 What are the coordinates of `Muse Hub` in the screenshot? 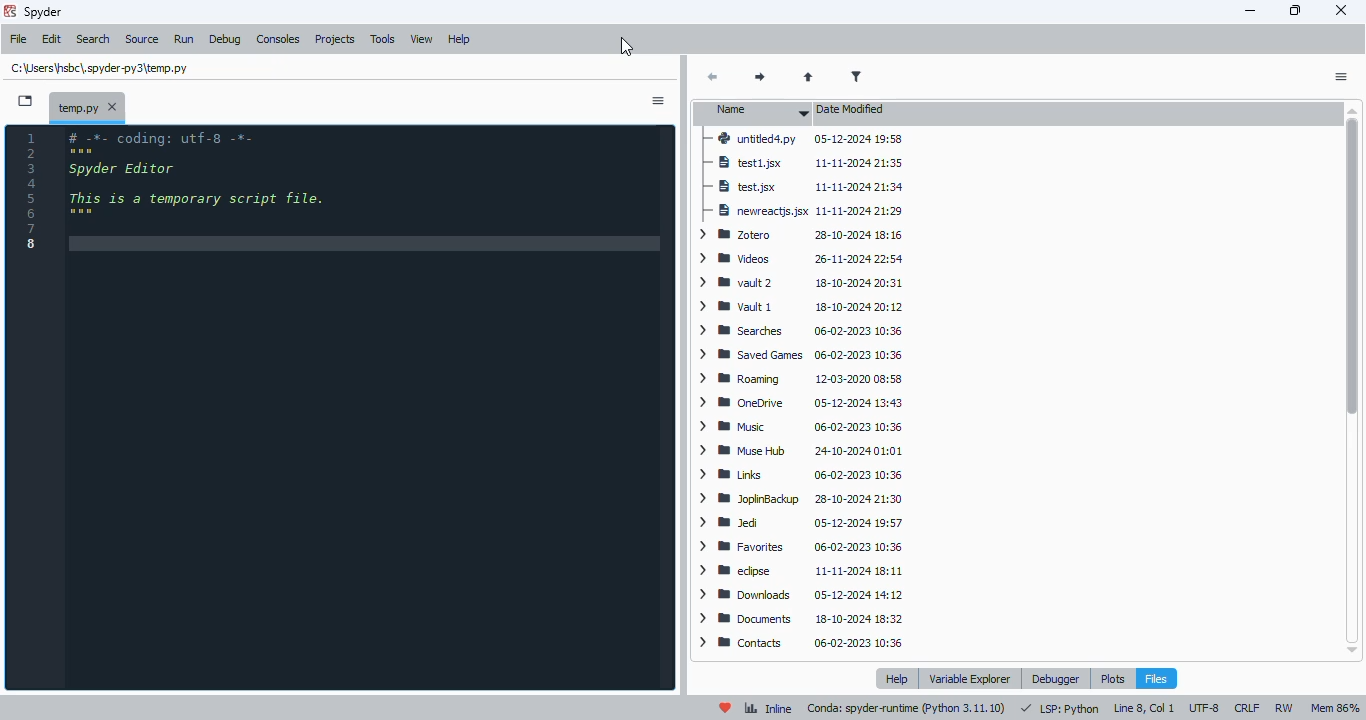 It's located at (805, 451).